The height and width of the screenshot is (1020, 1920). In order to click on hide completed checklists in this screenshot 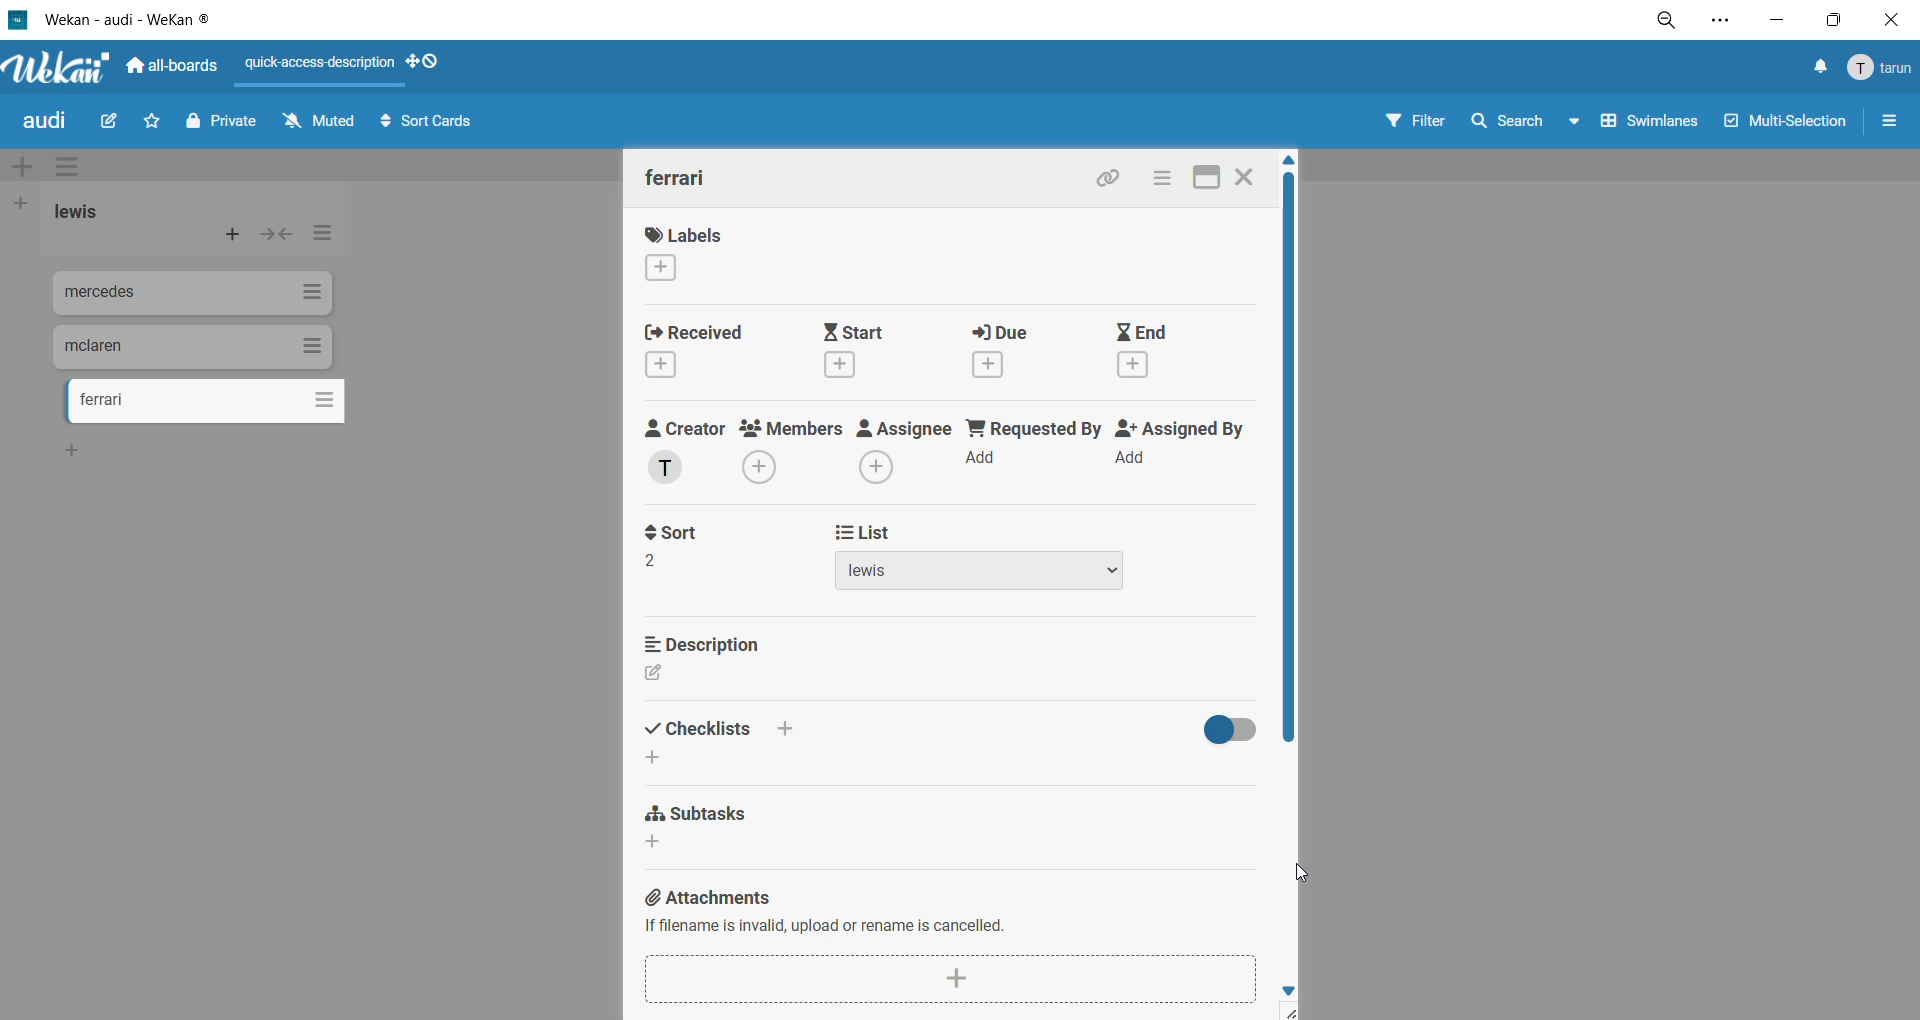, I will do `click(1227, 732)`.